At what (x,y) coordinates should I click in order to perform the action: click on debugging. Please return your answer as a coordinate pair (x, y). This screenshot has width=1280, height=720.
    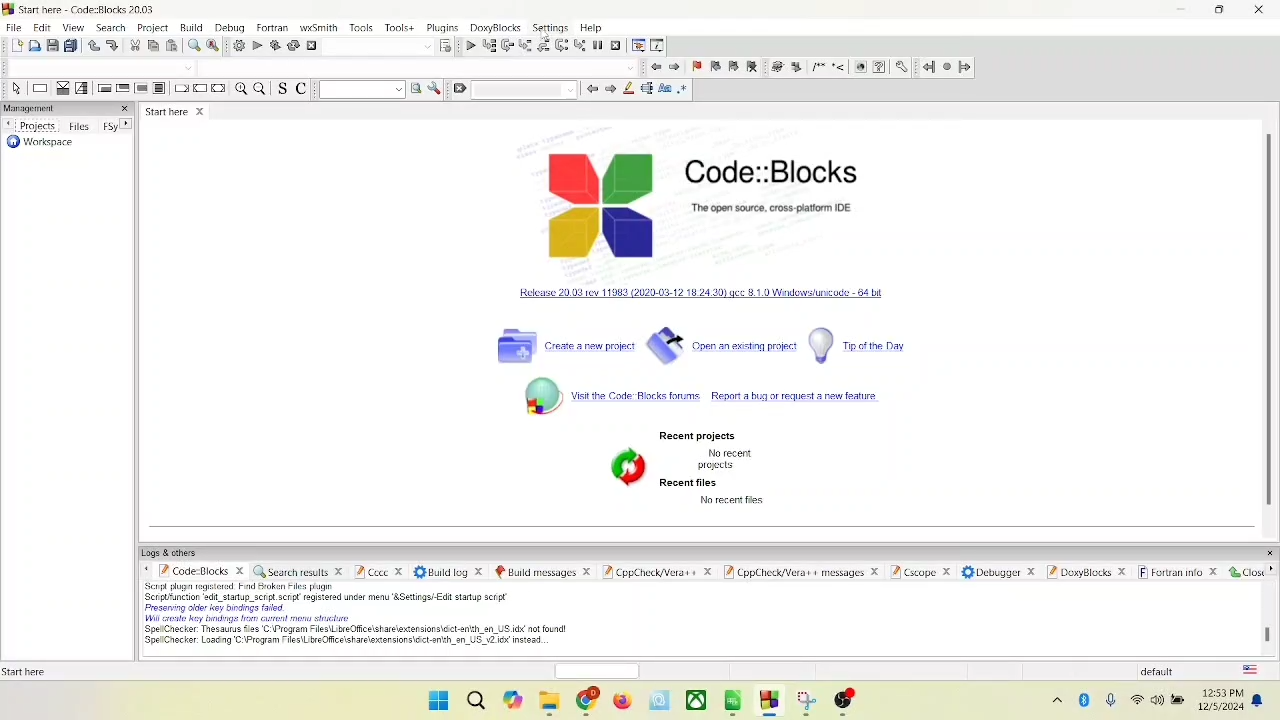
    Looking at the image, I should click on (637, 44).